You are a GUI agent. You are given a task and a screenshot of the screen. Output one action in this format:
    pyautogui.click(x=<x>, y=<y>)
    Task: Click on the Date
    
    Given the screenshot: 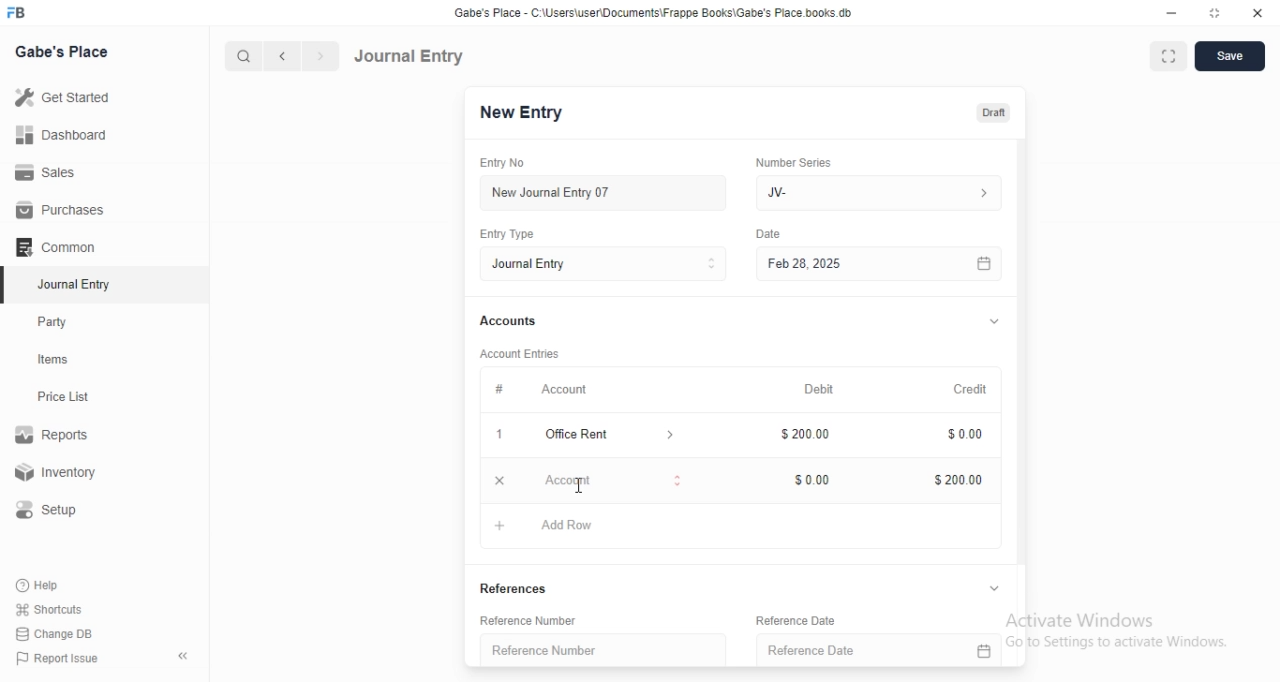 What is the action you would take?
    pyautogui.click(x=770, y=233)
    